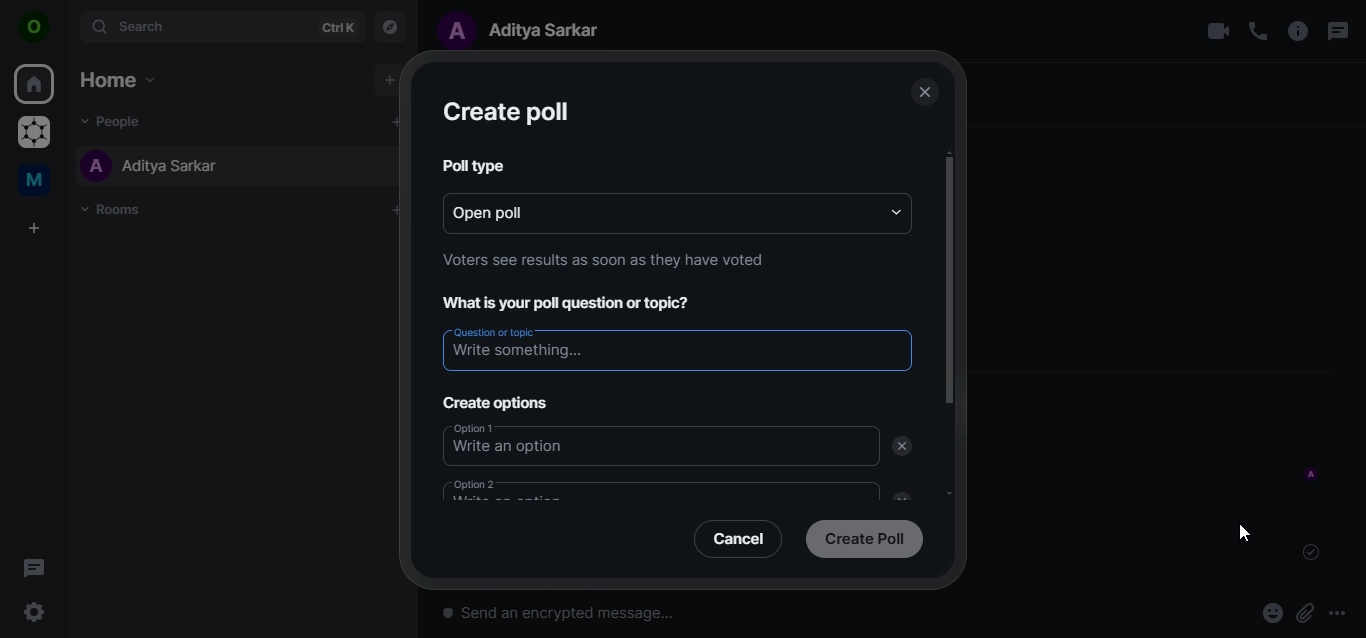 The image size is (1366, 638). Describe the element at coordinates (220, 26) in the screenshot. I see `search` at that location.